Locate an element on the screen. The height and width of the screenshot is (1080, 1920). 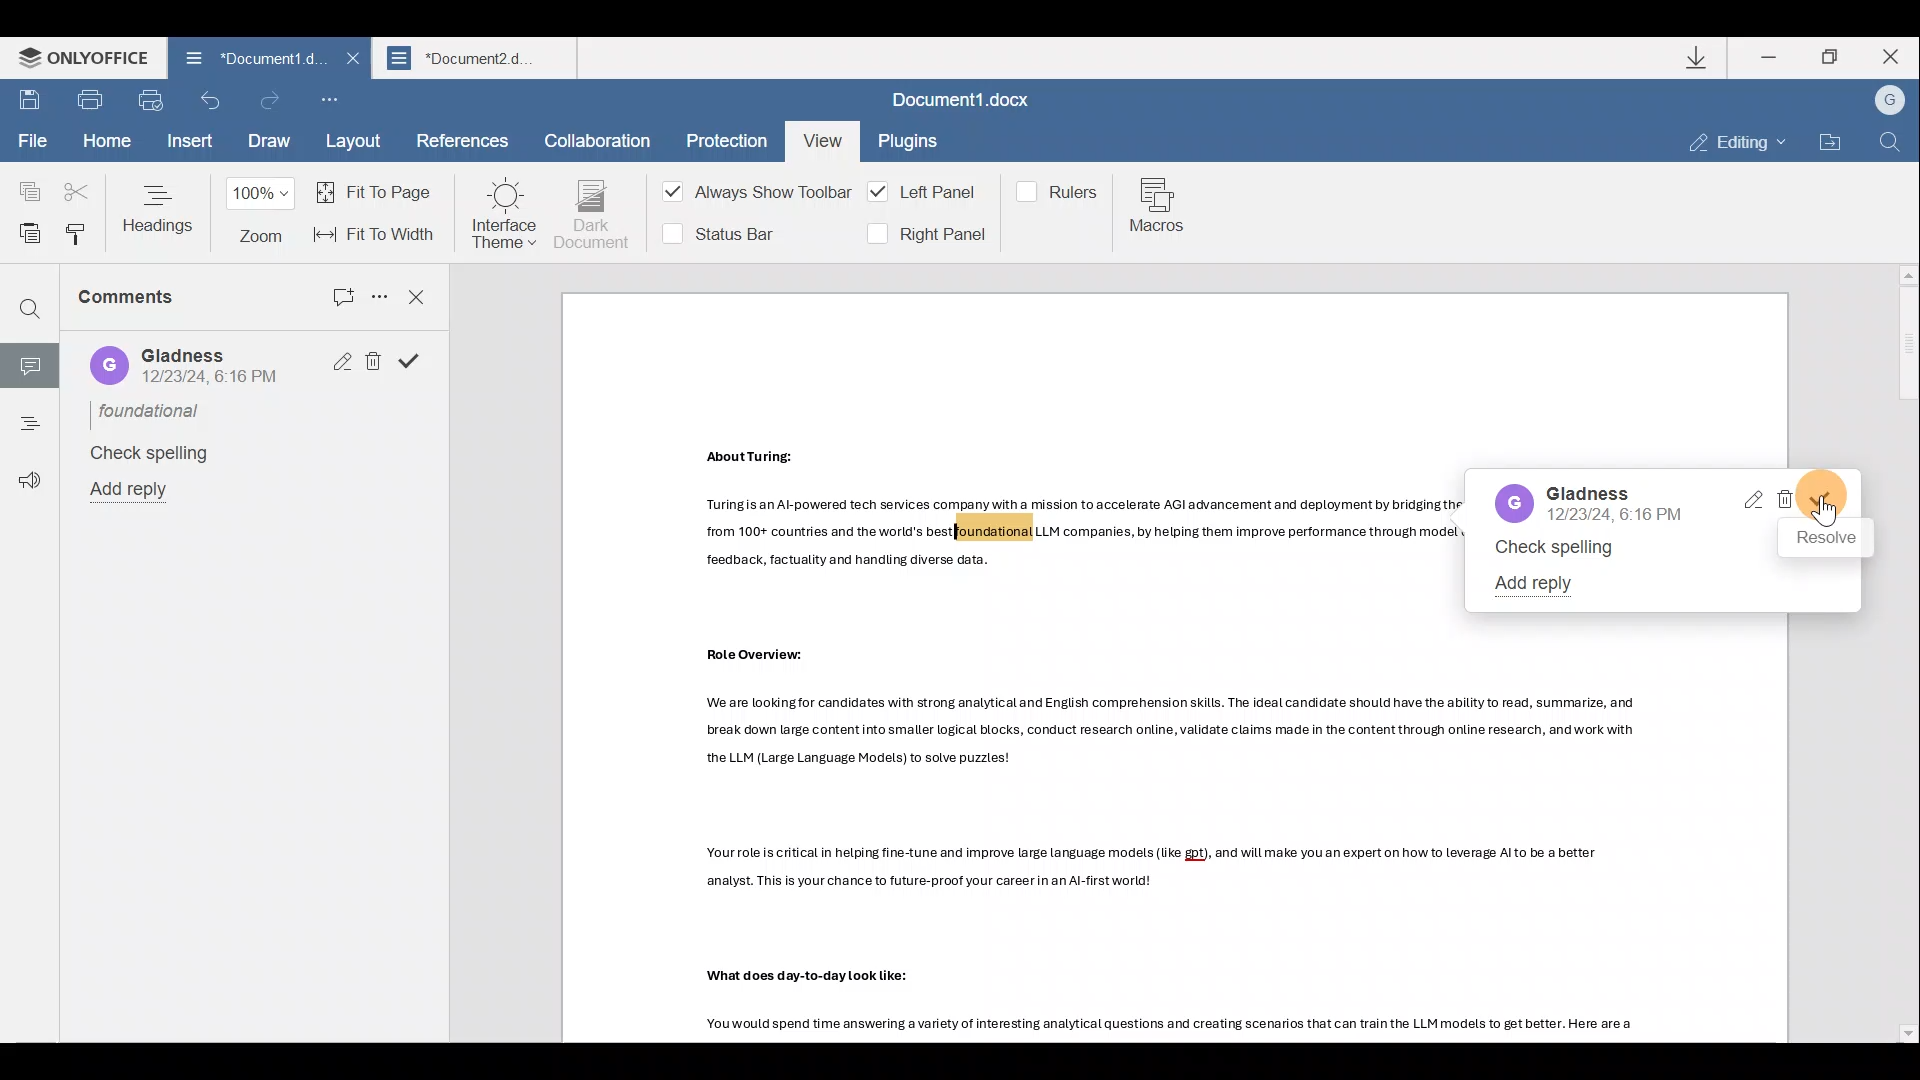
 is located at coordinates (815, 976).